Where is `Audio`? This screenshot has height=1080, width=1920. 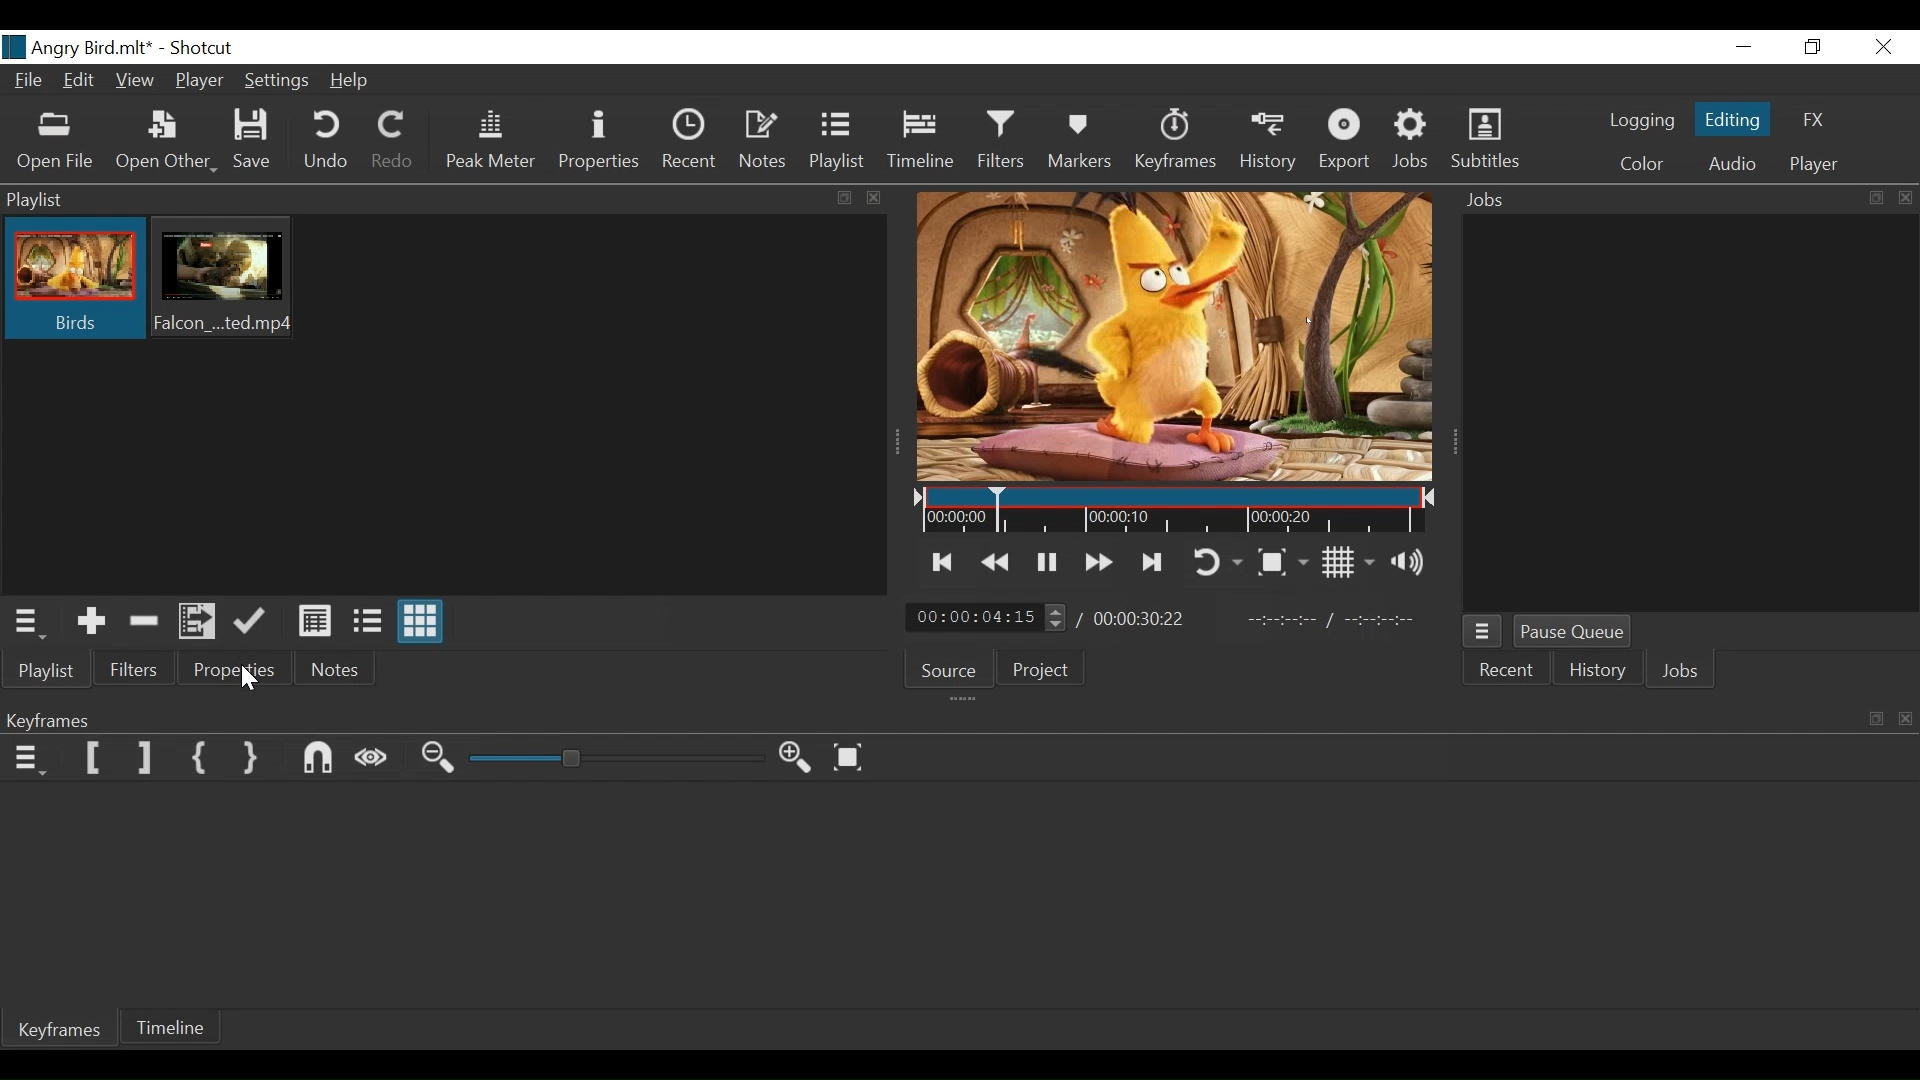 Audio is located at coordinates (1729, 164).